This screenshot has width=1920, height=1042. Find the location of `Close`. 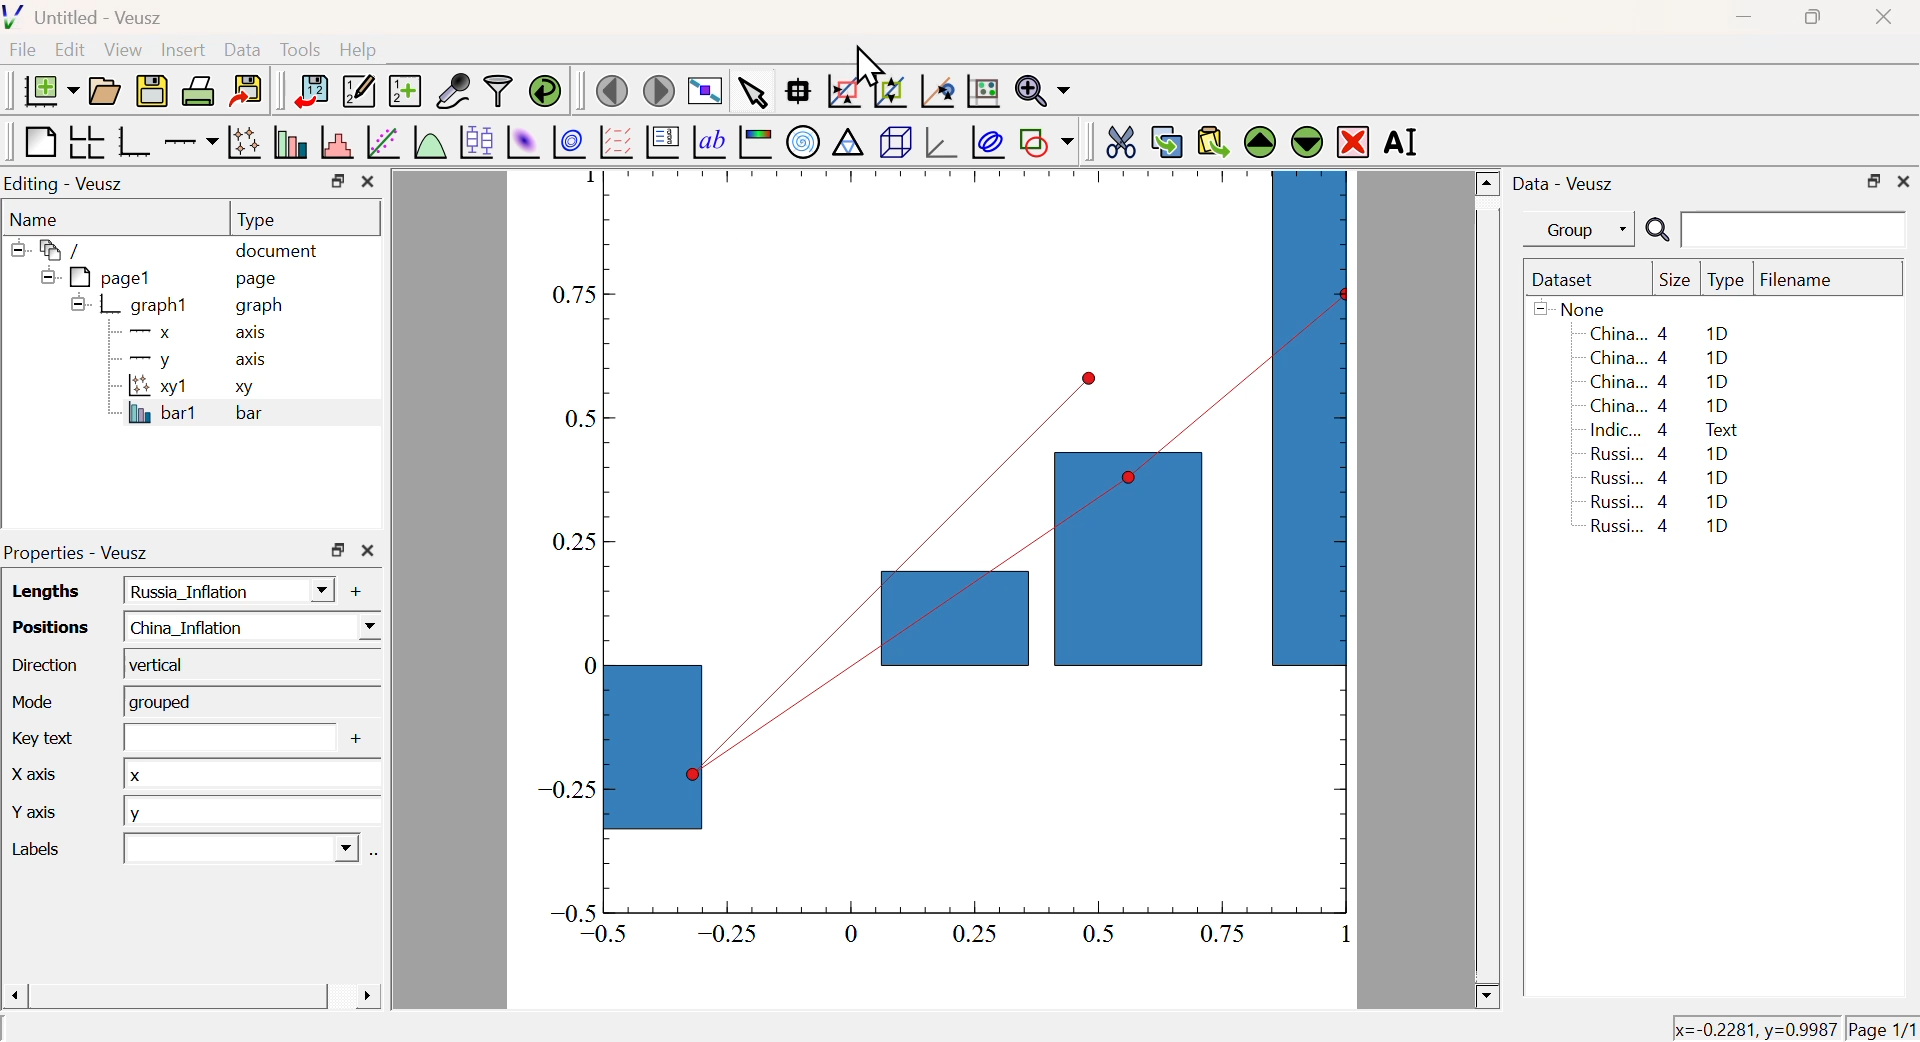

Close is located at coordinates (1904, 179).